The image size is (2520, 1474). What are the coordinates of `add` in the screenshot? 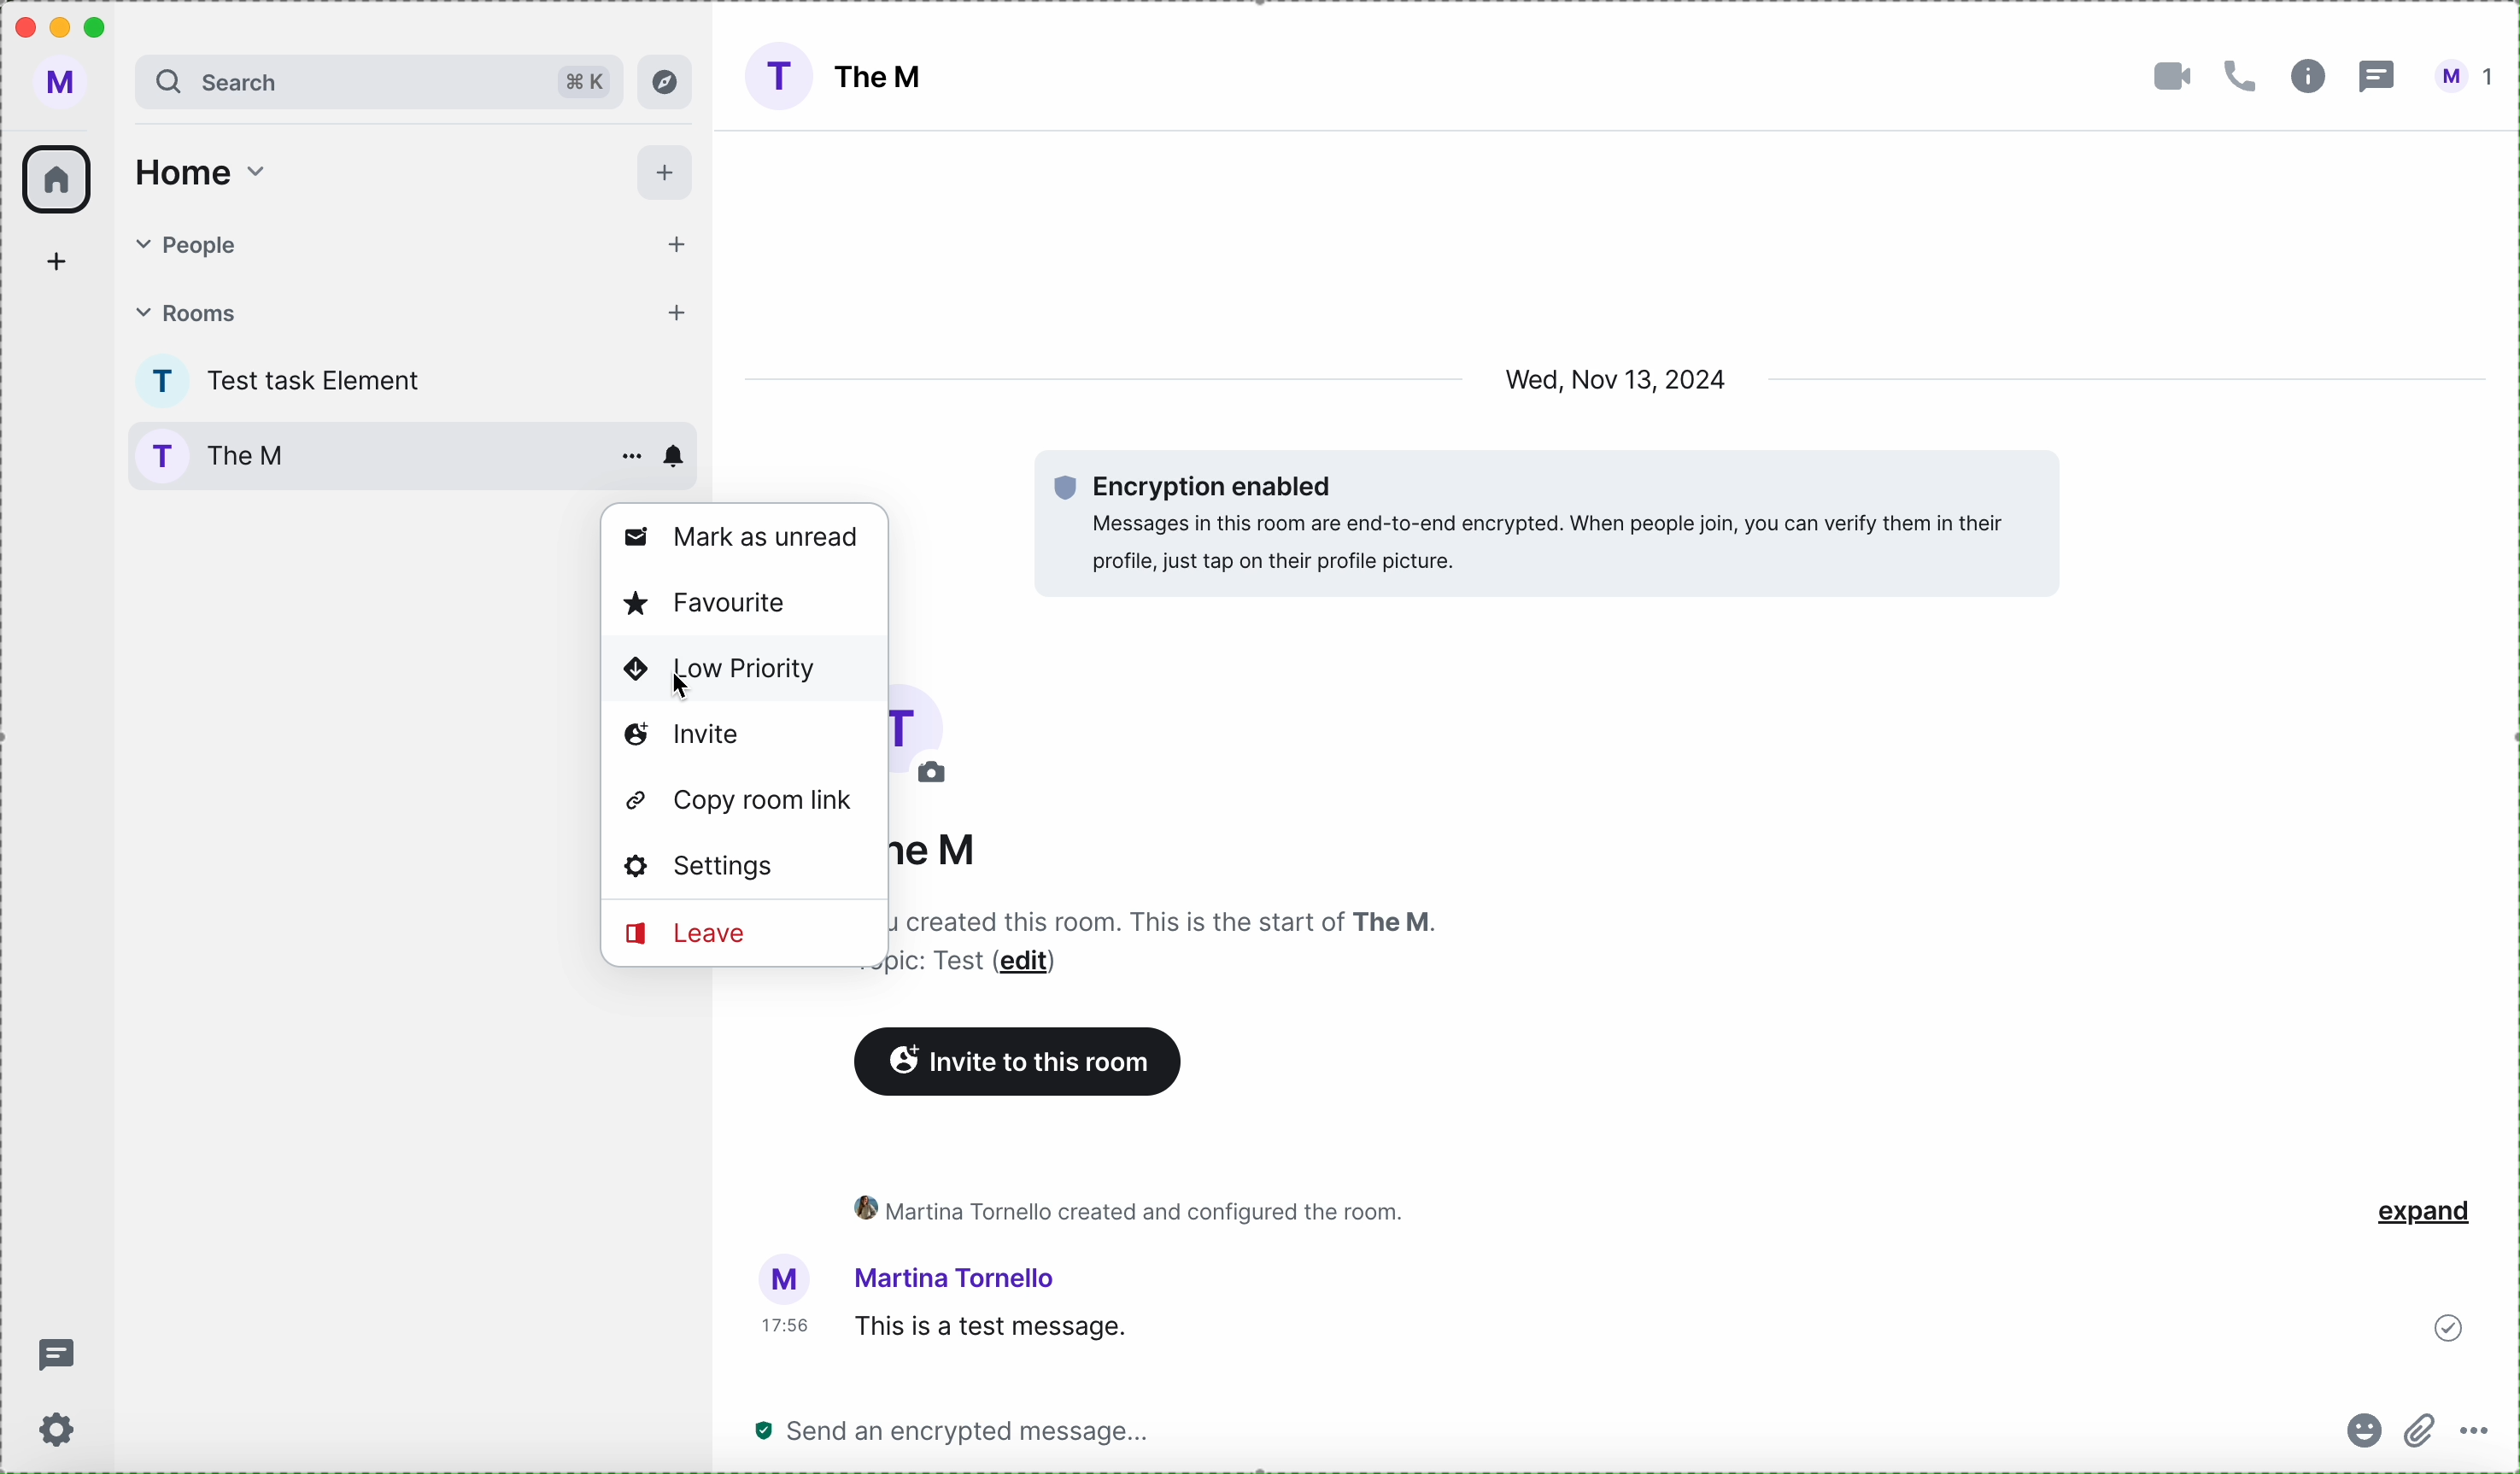 It's located at (668, 174).